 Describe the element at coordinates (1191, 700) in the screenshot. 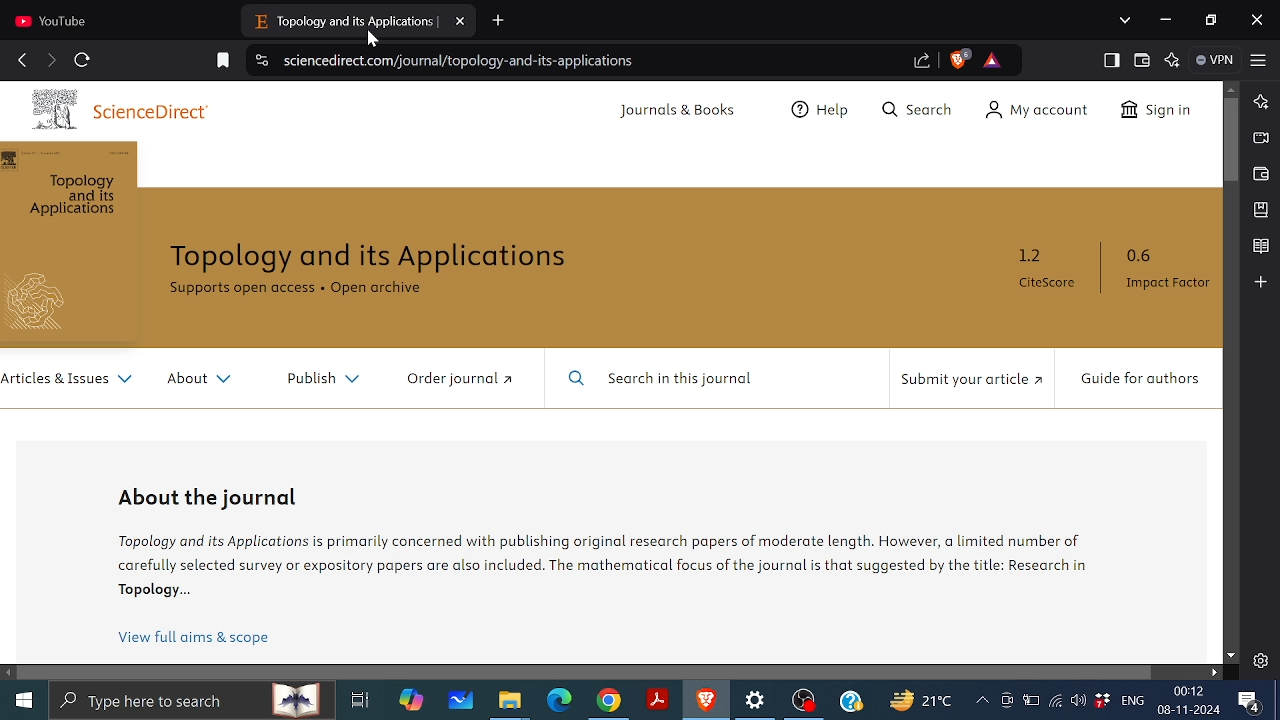

I see `Time and date` at that location.